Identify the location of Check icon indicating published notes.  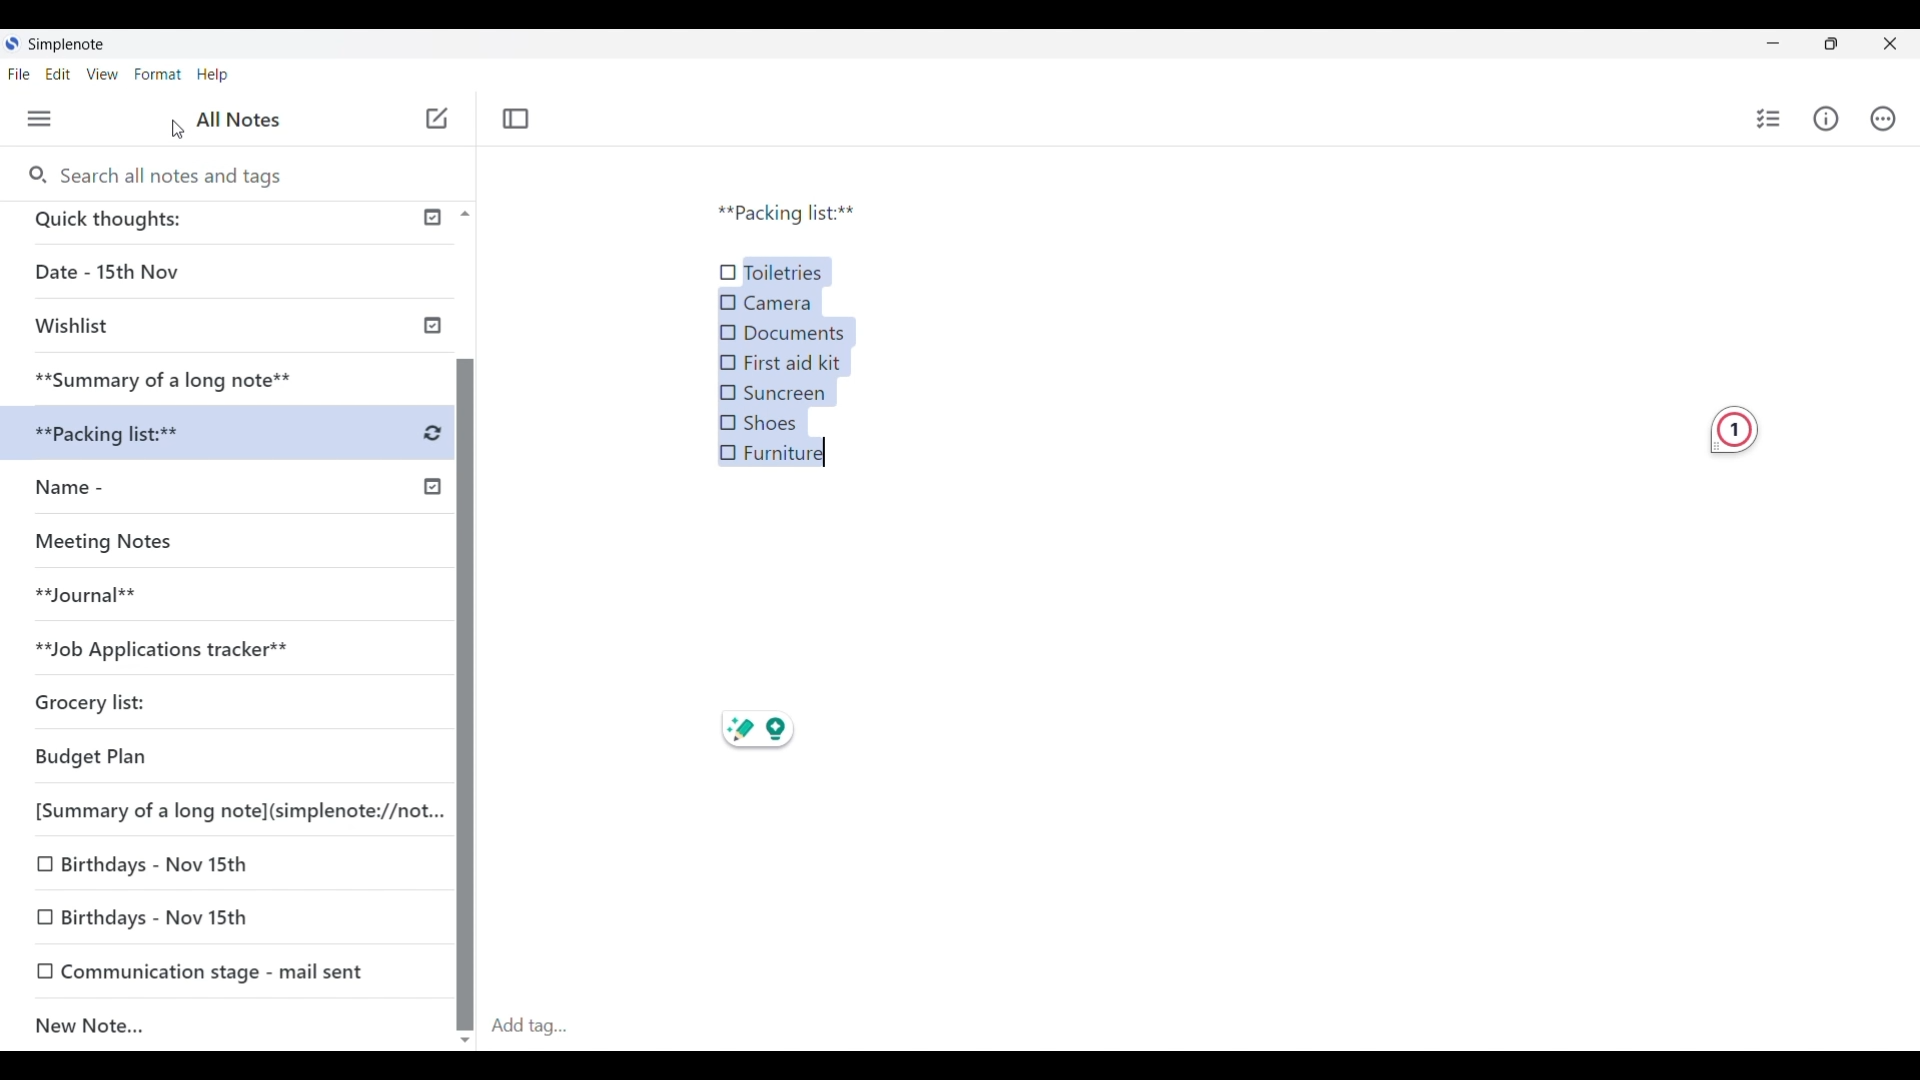
(432, 352).